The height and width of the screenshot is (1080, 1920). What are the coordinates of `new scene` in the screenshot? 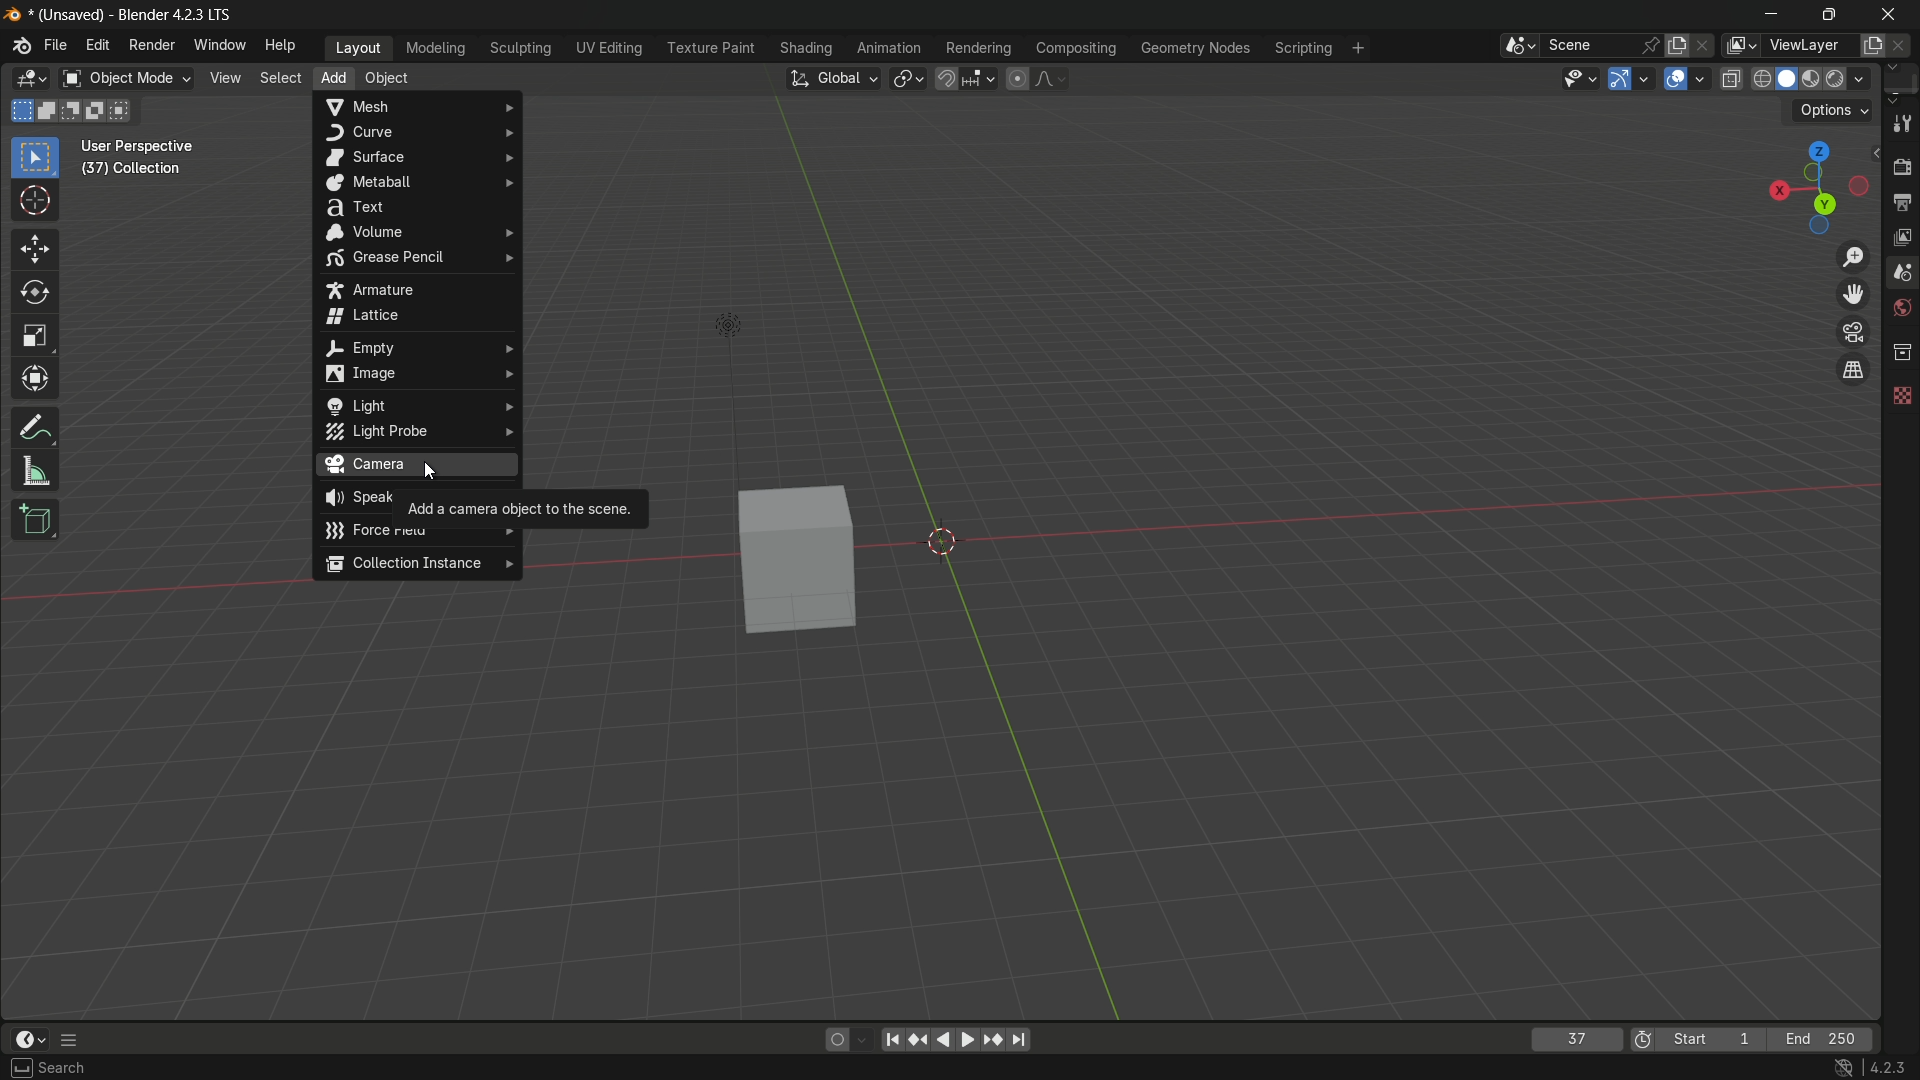 It's located at (1680, 47).